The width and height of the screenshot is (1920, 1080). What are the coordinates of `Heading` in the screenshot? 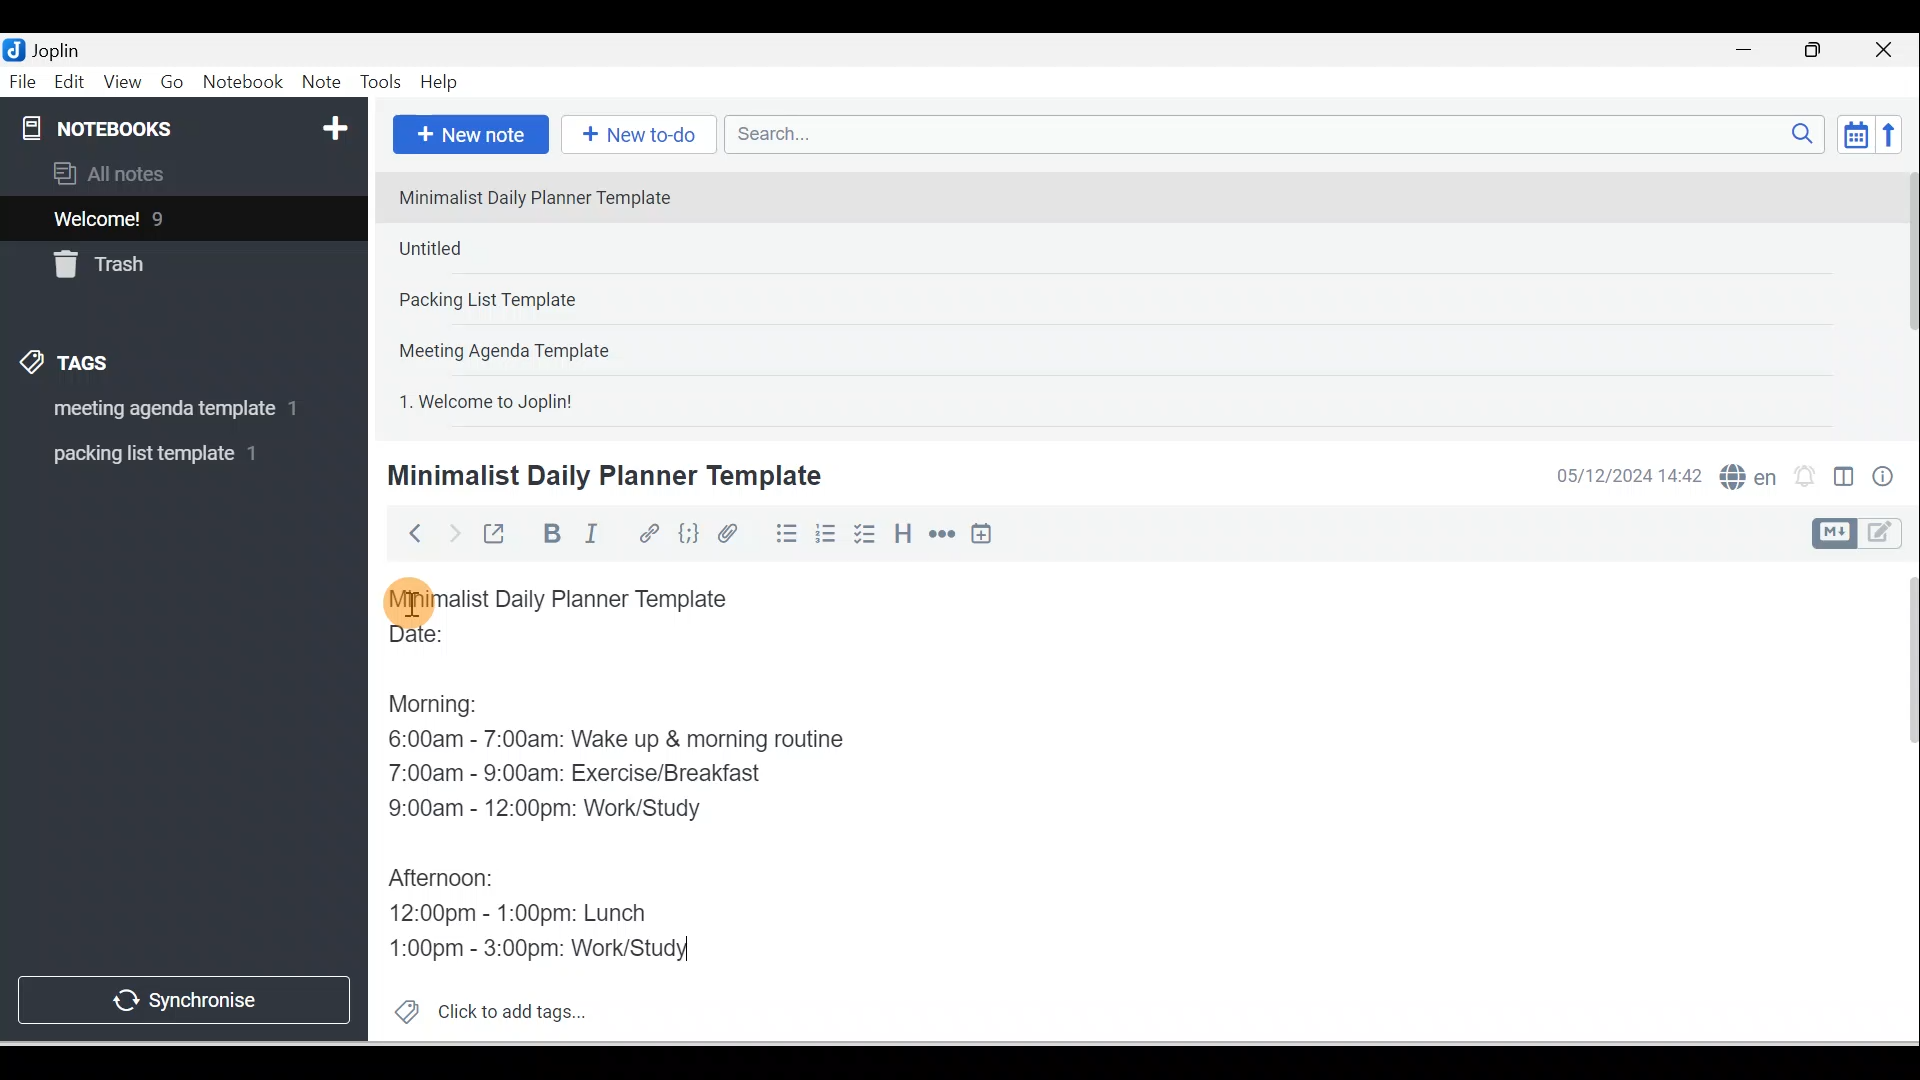 It's located at (902, 532).